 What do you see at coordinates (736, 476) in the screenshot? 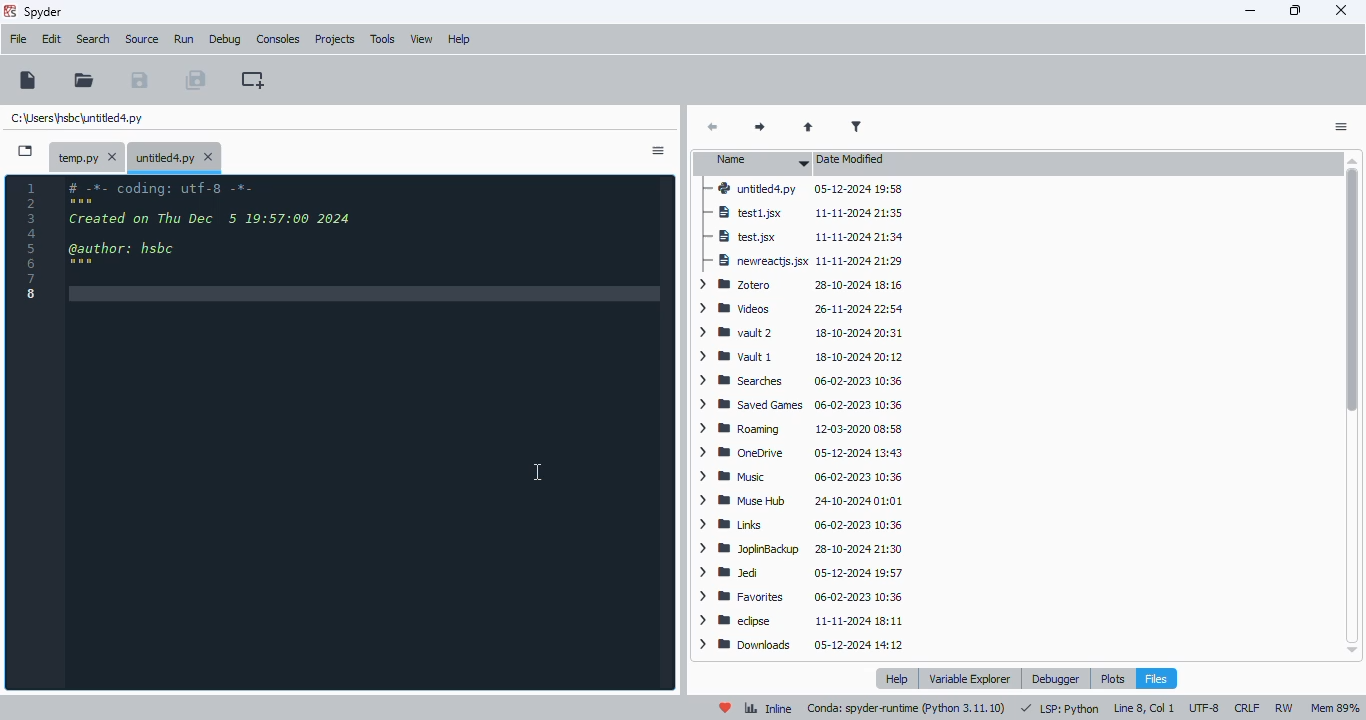
I see `Music` at bounding box center [736, 476].